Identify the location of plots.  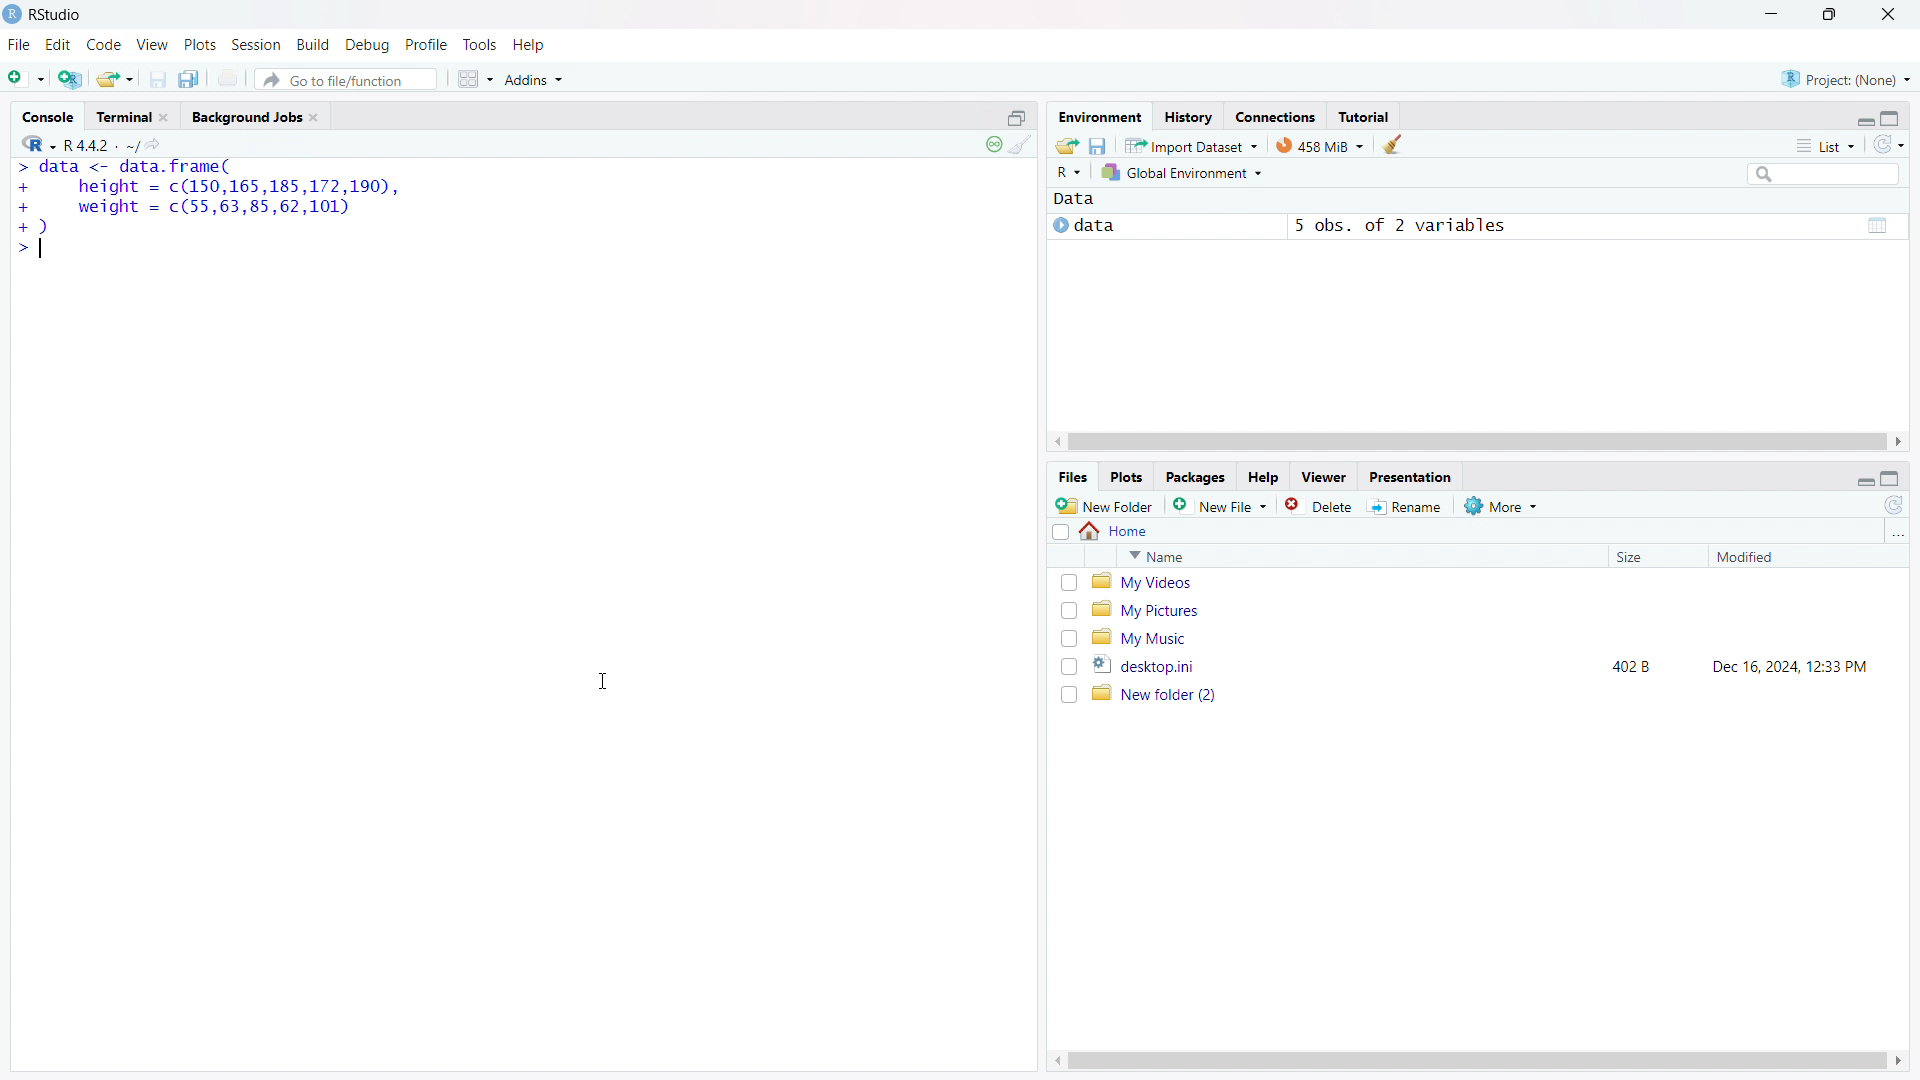
(200, 45).